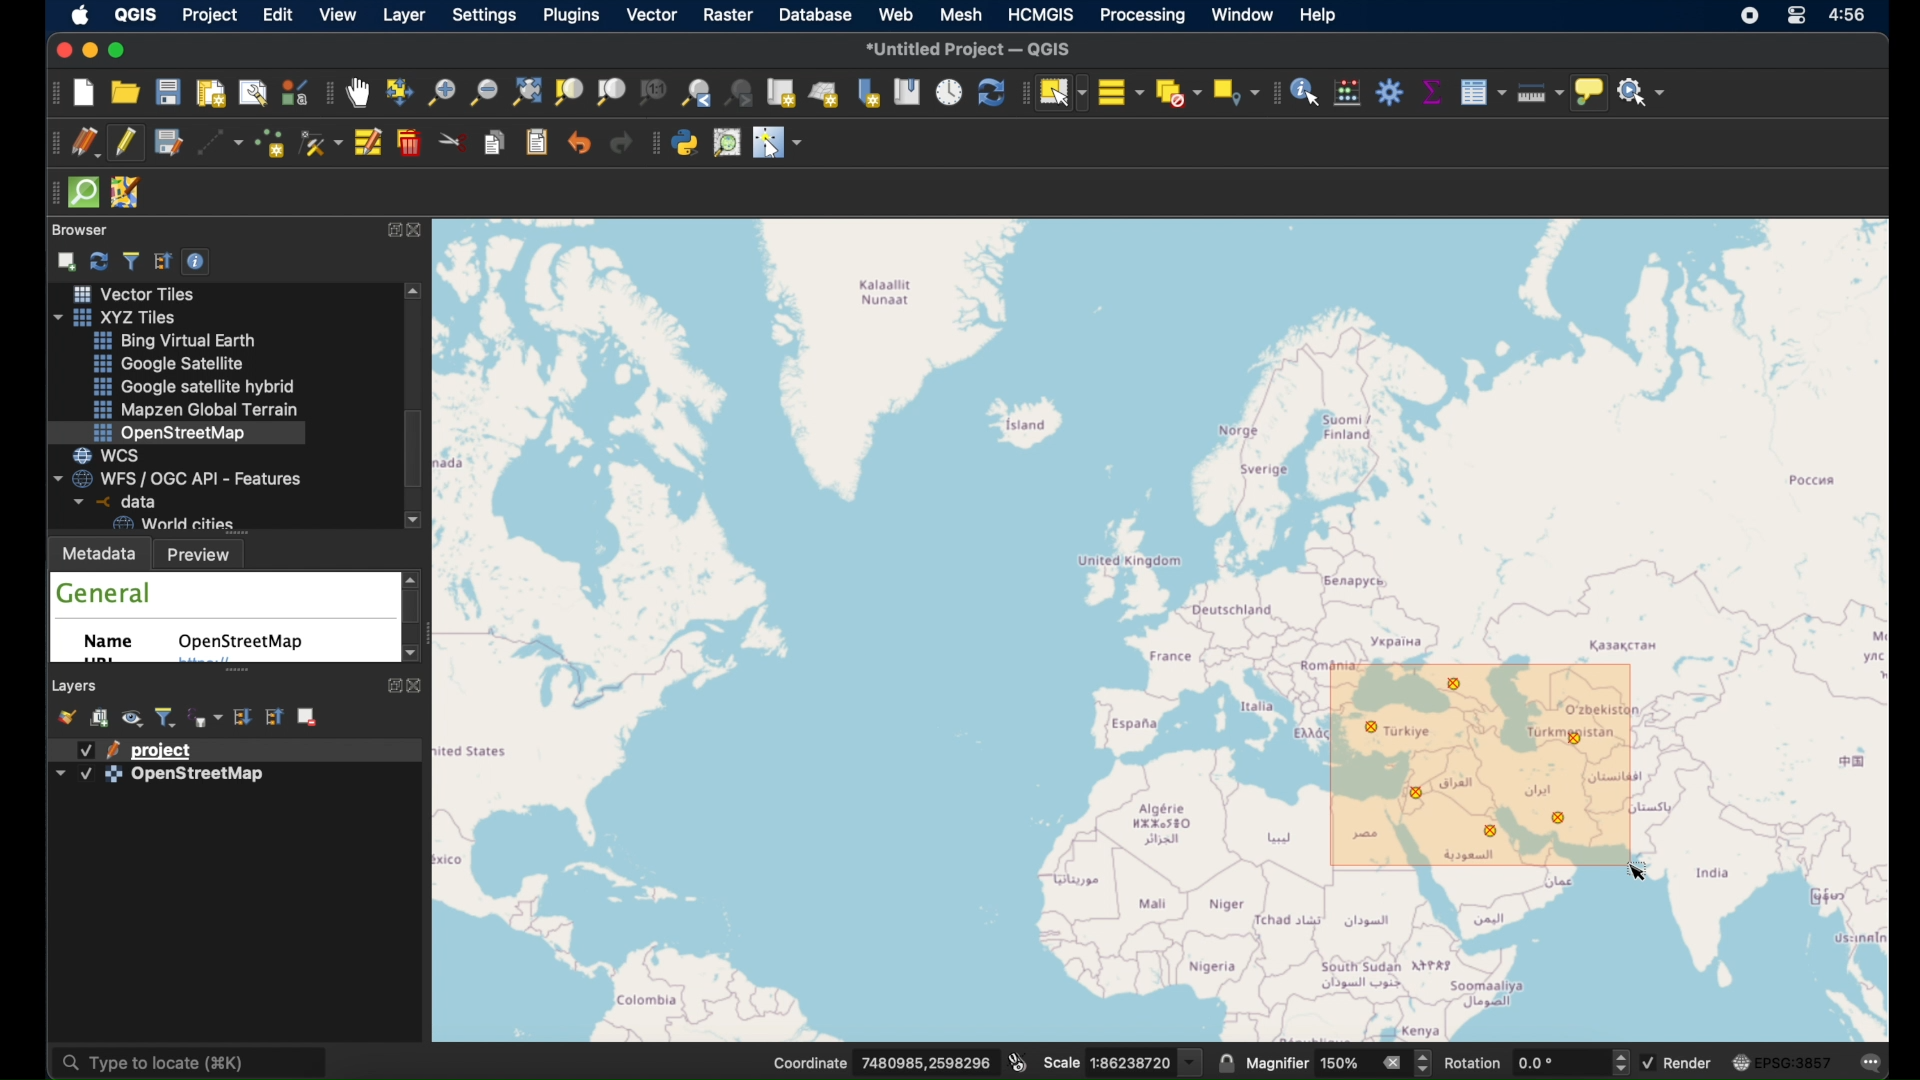 This screenshot has width=1920, height=1080. I want to click on remove layer/group, so click(310, 717).